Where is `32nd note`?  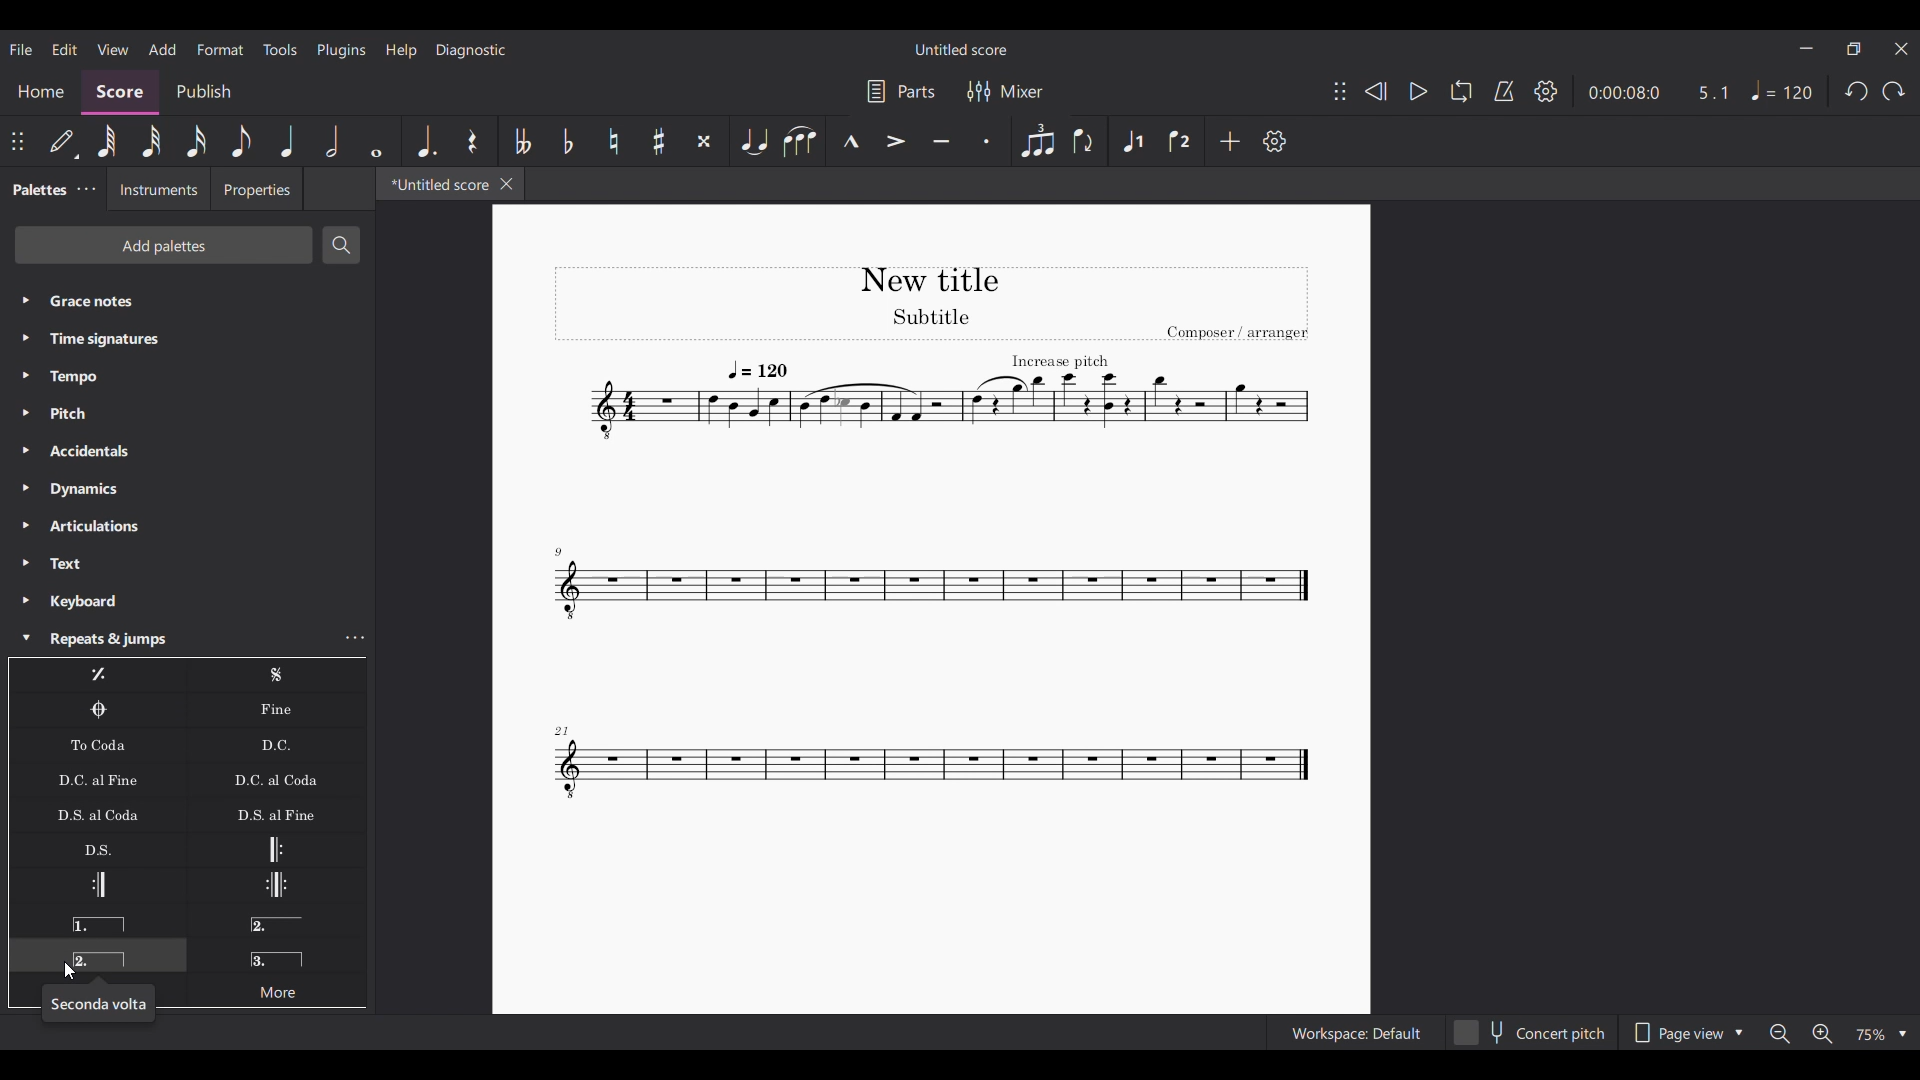 32nd note is located at coordinates (152, 141).